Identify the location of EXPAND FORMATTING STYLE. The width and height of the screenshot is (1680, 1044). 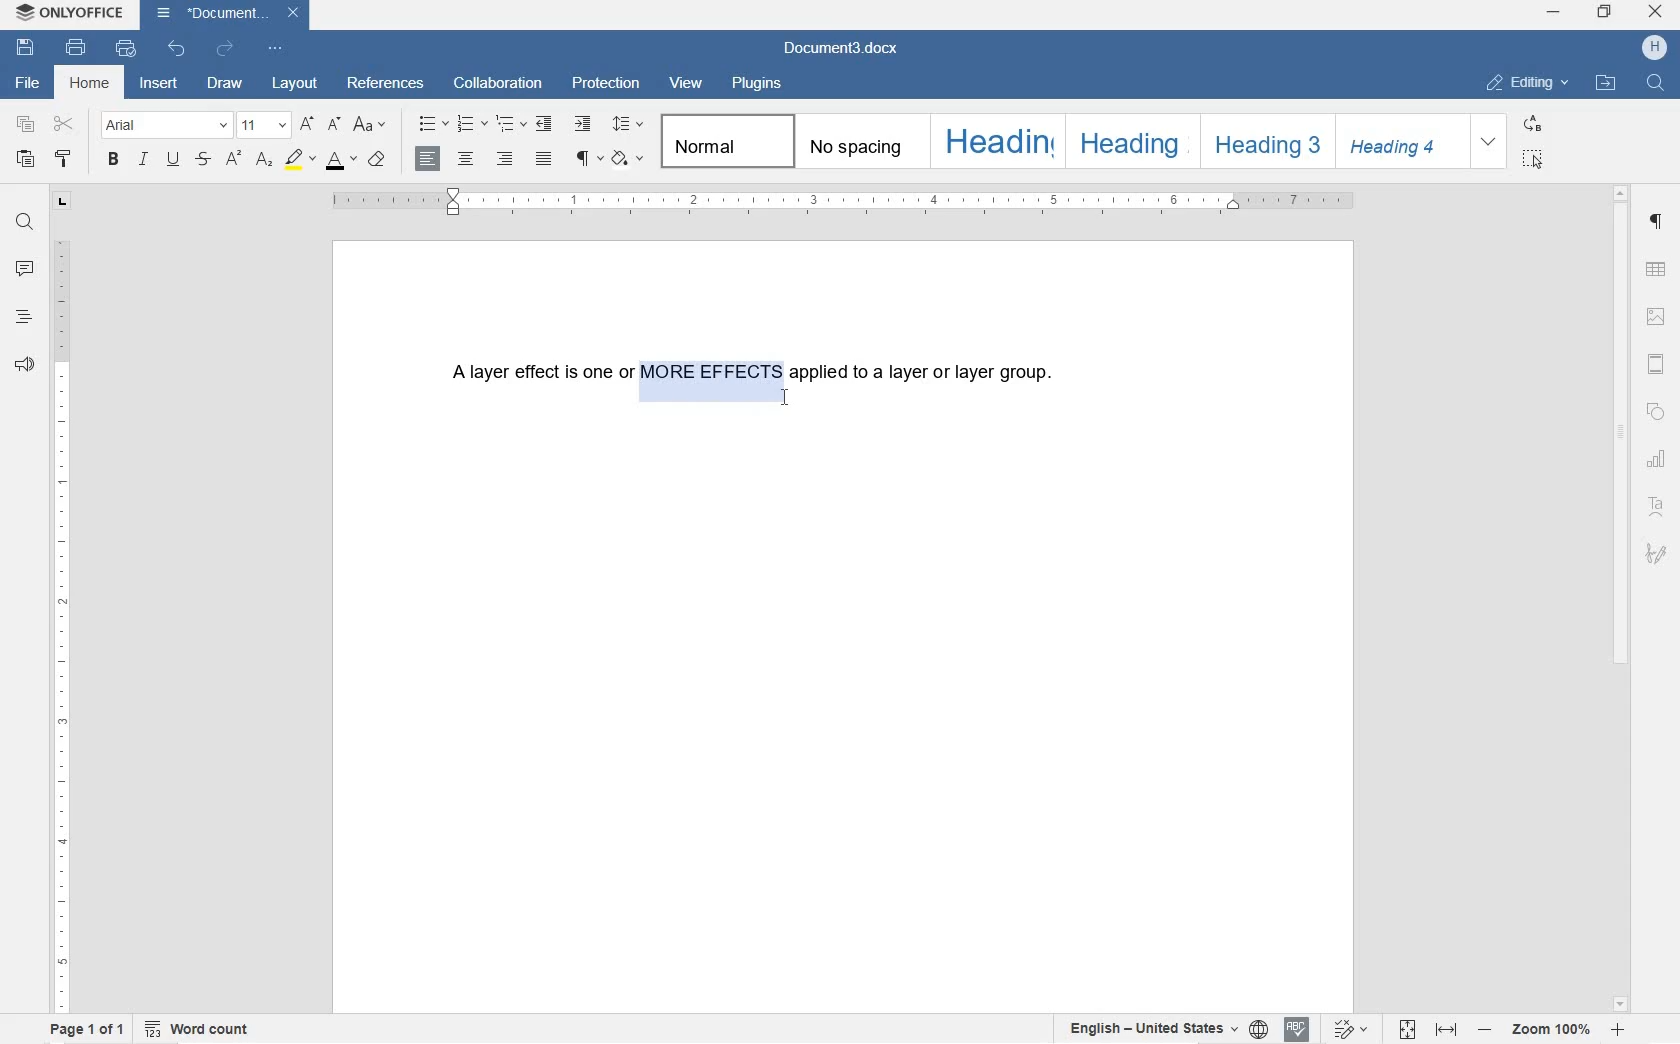
(1492, 142).